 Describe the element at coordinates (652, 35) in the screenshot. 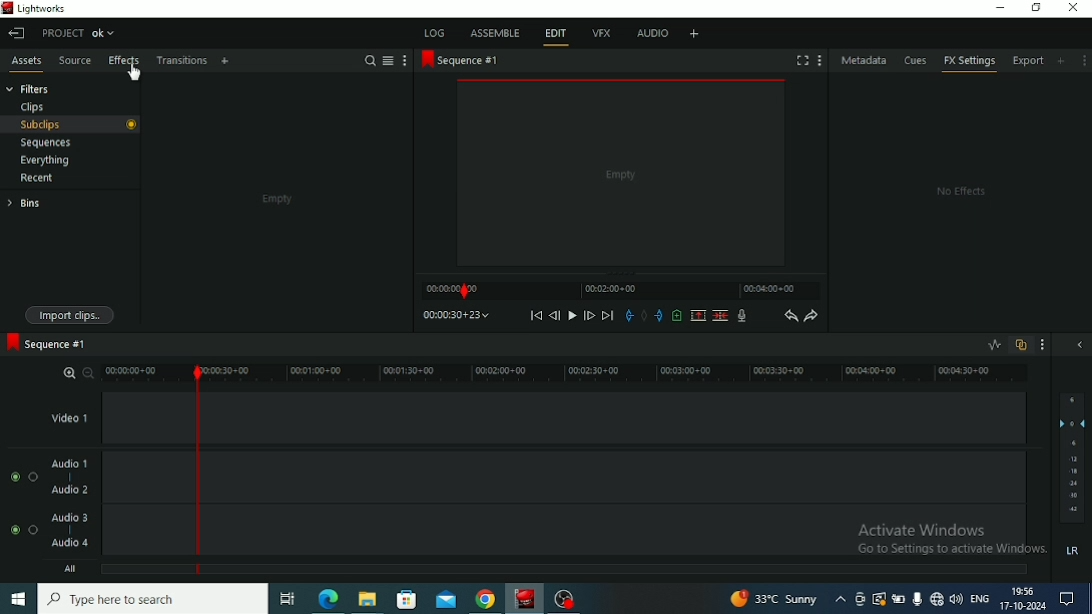

I see `Audio` at that location.